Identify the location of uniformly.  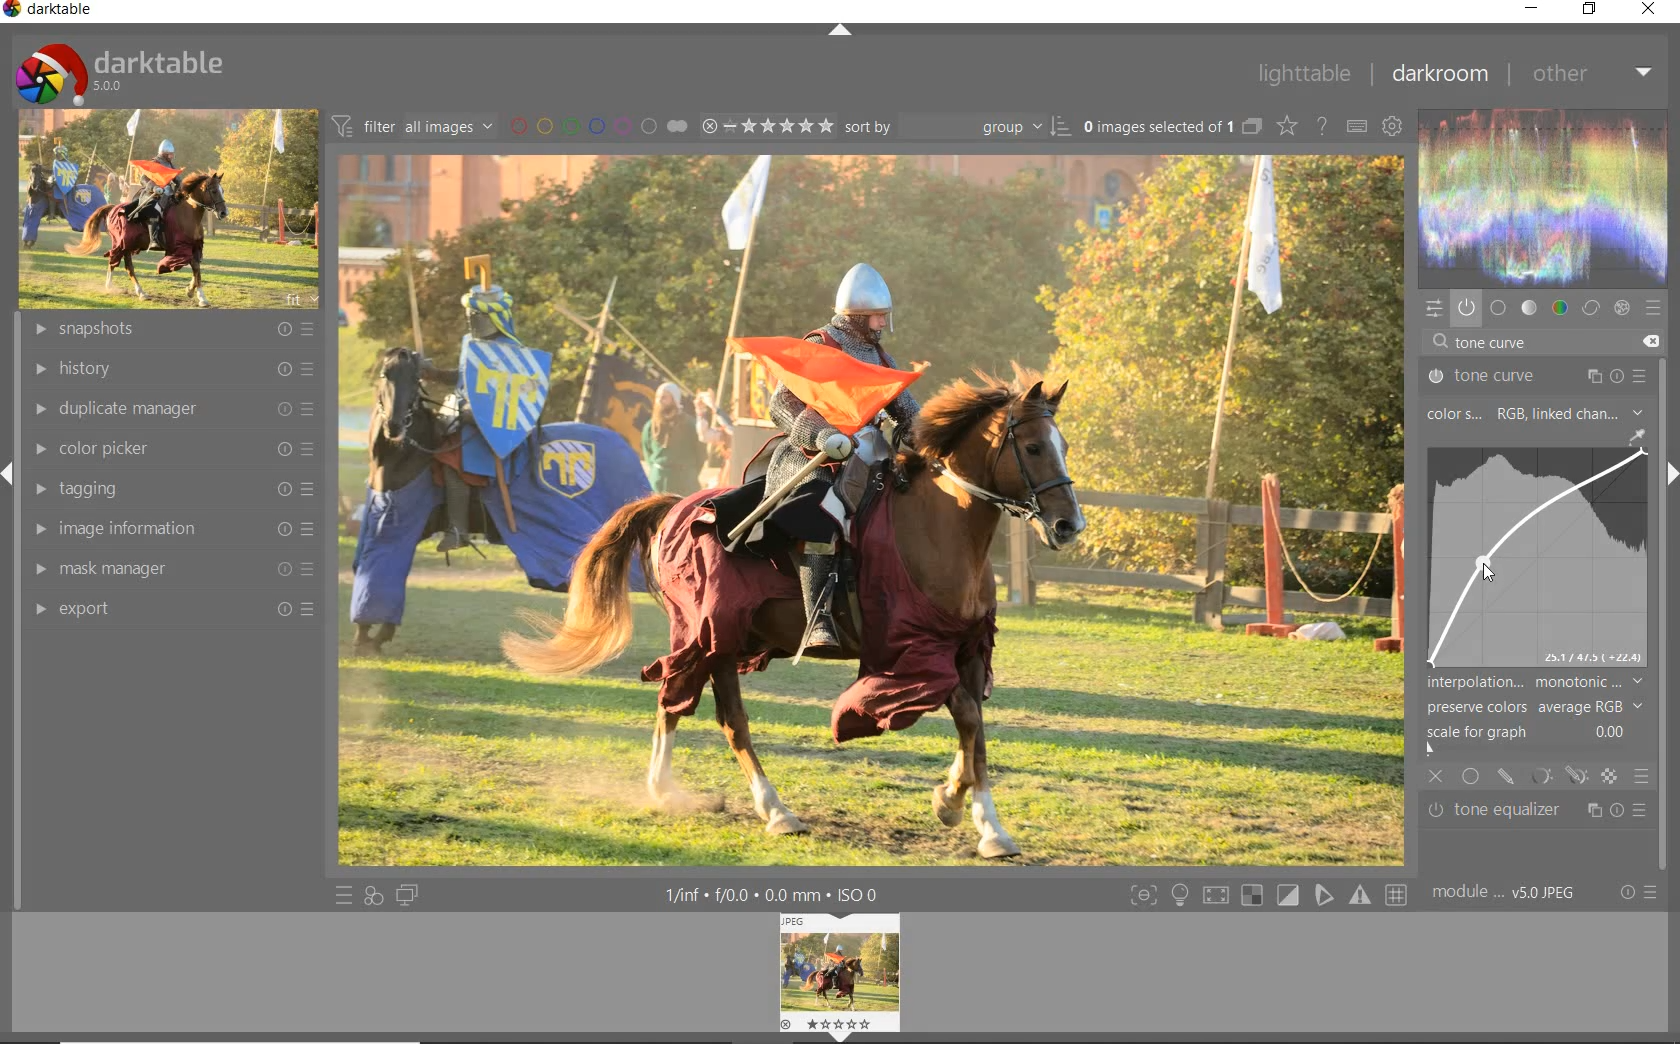
(1472, 776).